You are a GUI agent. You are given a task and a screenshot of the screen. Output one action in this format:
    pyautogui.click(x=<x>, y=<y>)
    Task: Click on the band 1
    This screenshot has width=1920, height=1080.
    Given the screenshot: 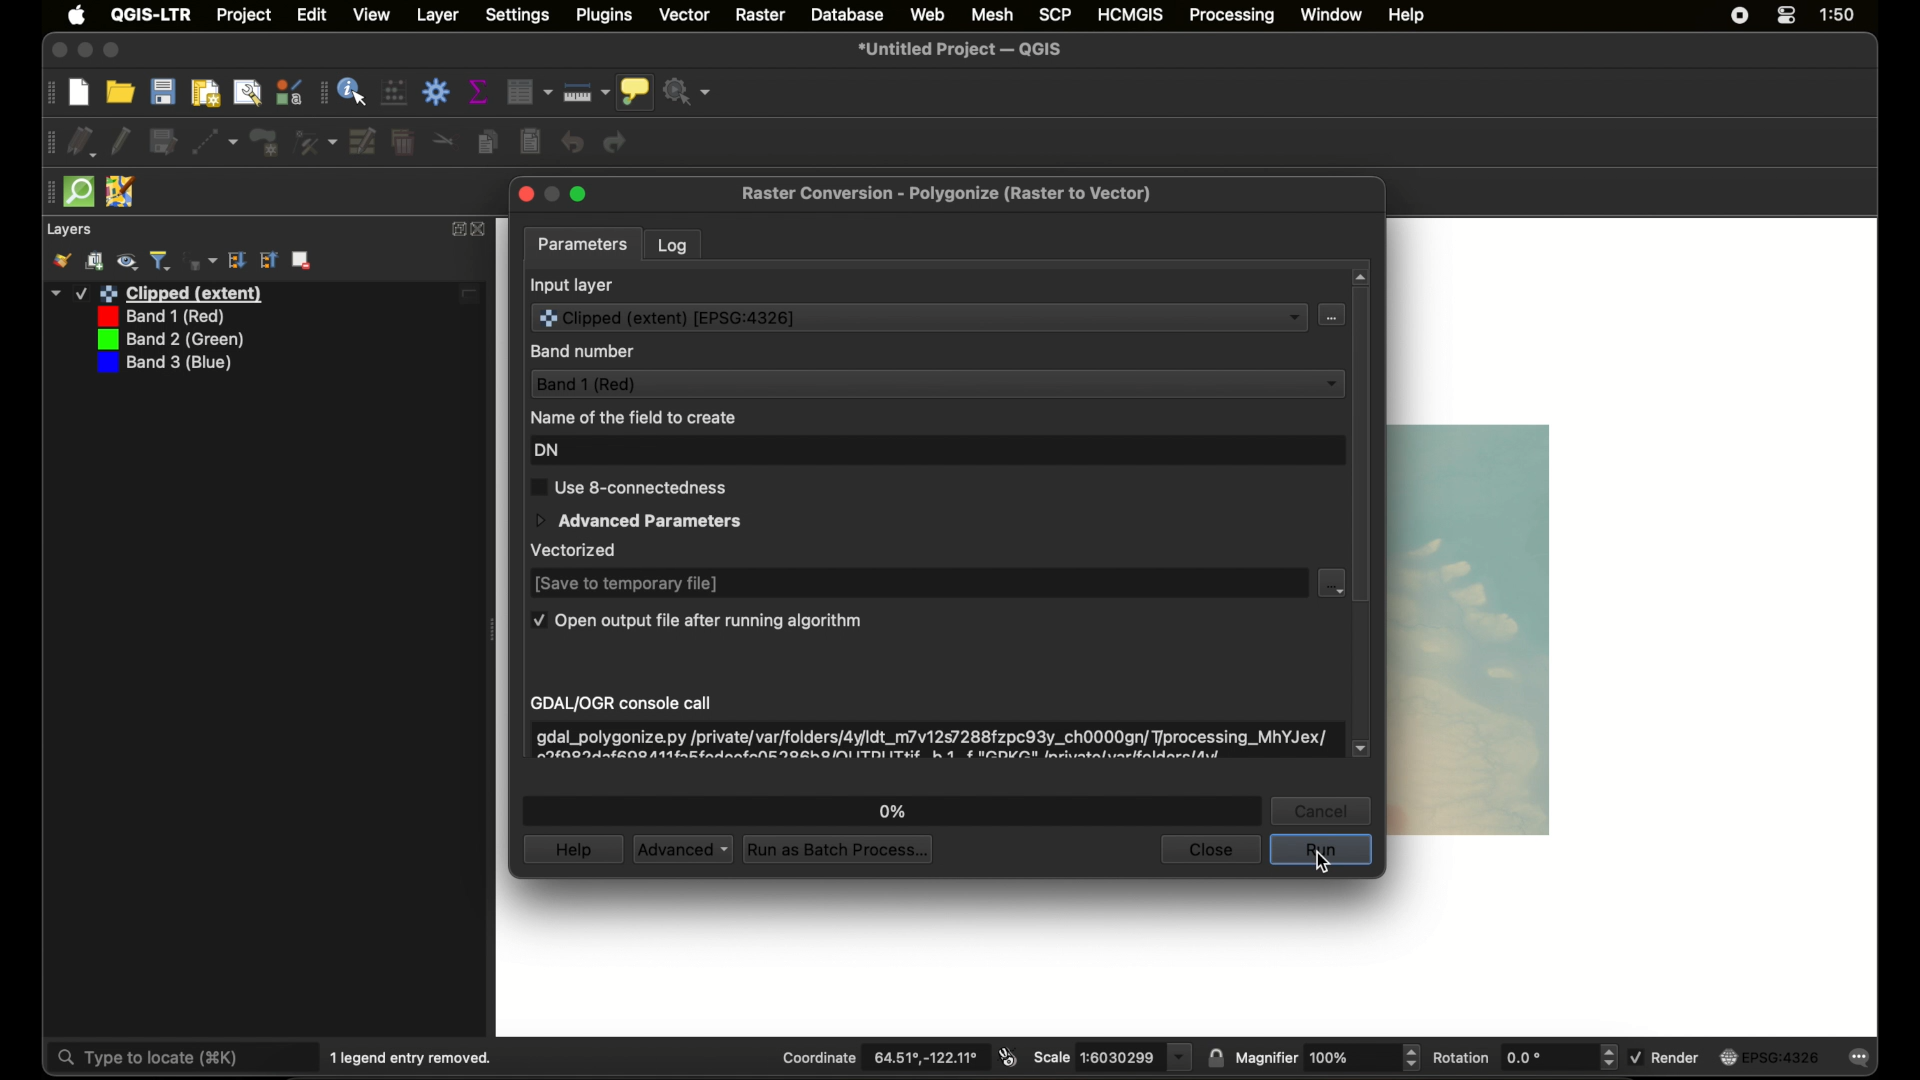 What is the action you would take?
    pyautogui.click(x=158, y=317)
    